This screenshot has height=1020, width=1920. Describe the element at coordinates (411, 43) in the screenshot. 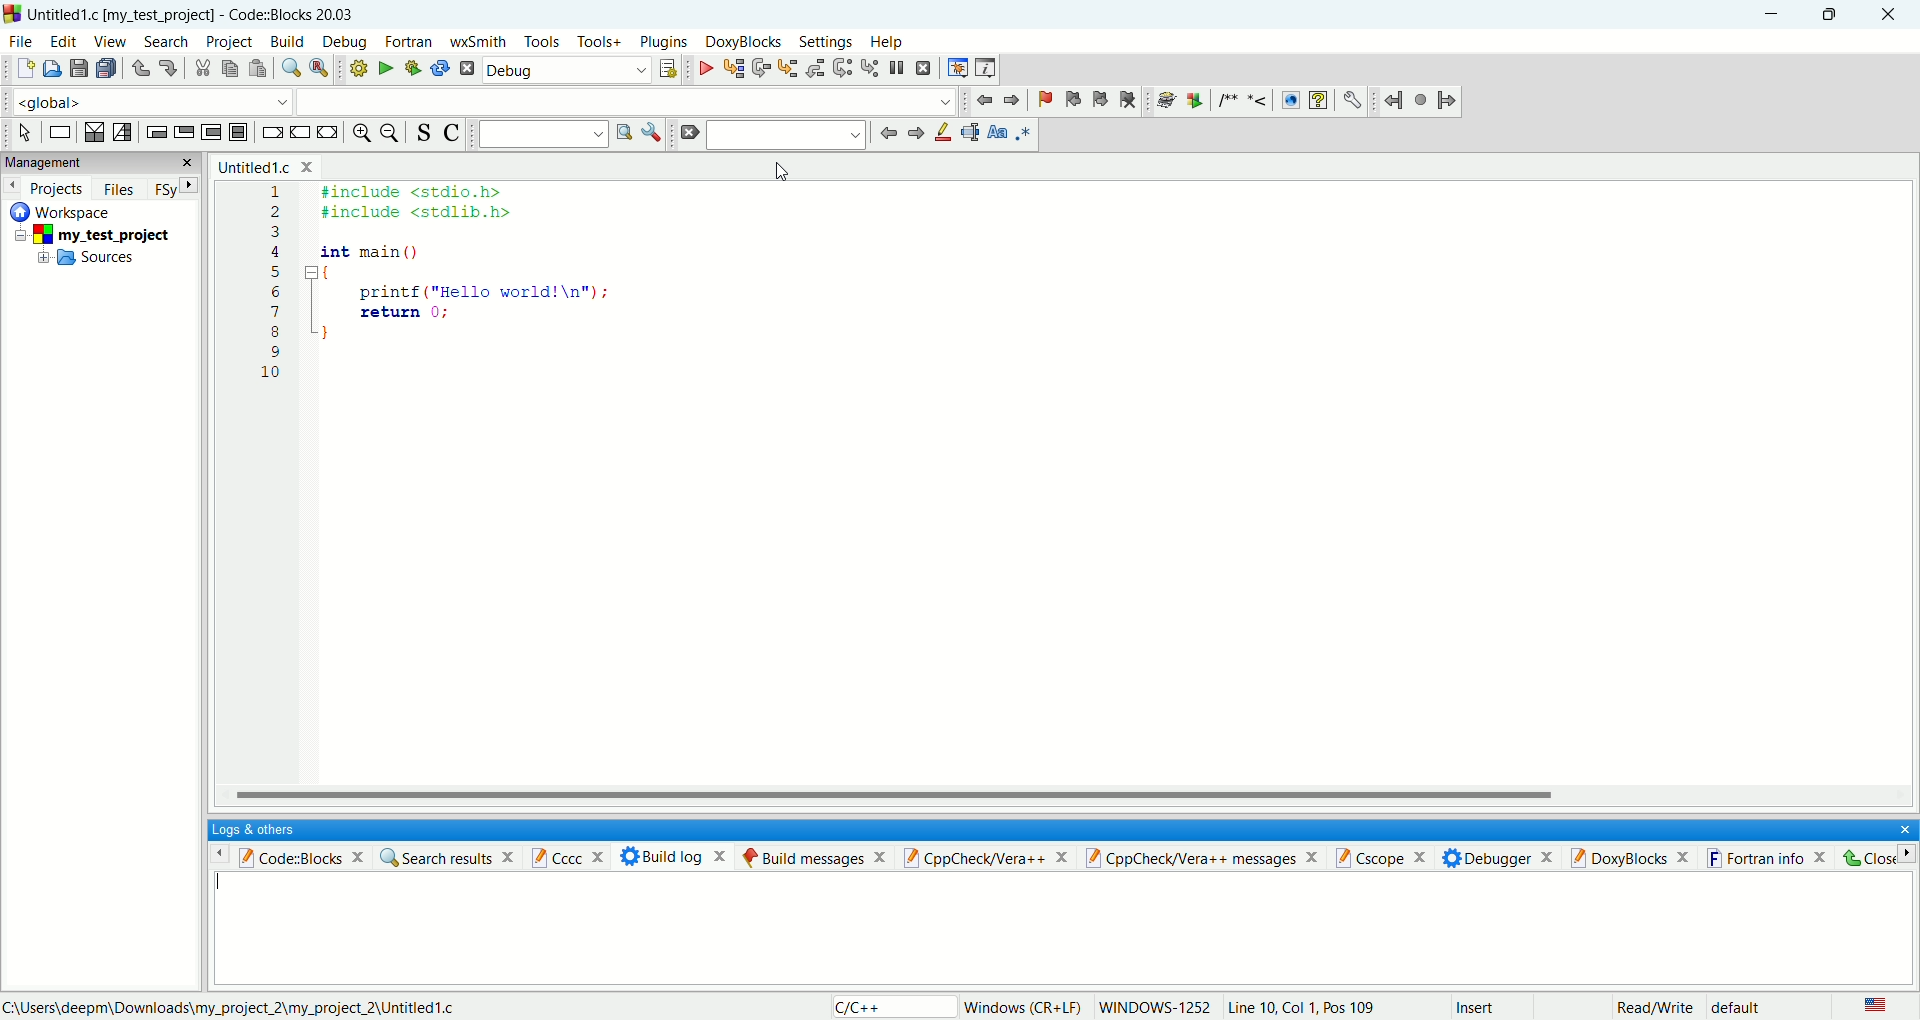

I see `fortan` at that location.